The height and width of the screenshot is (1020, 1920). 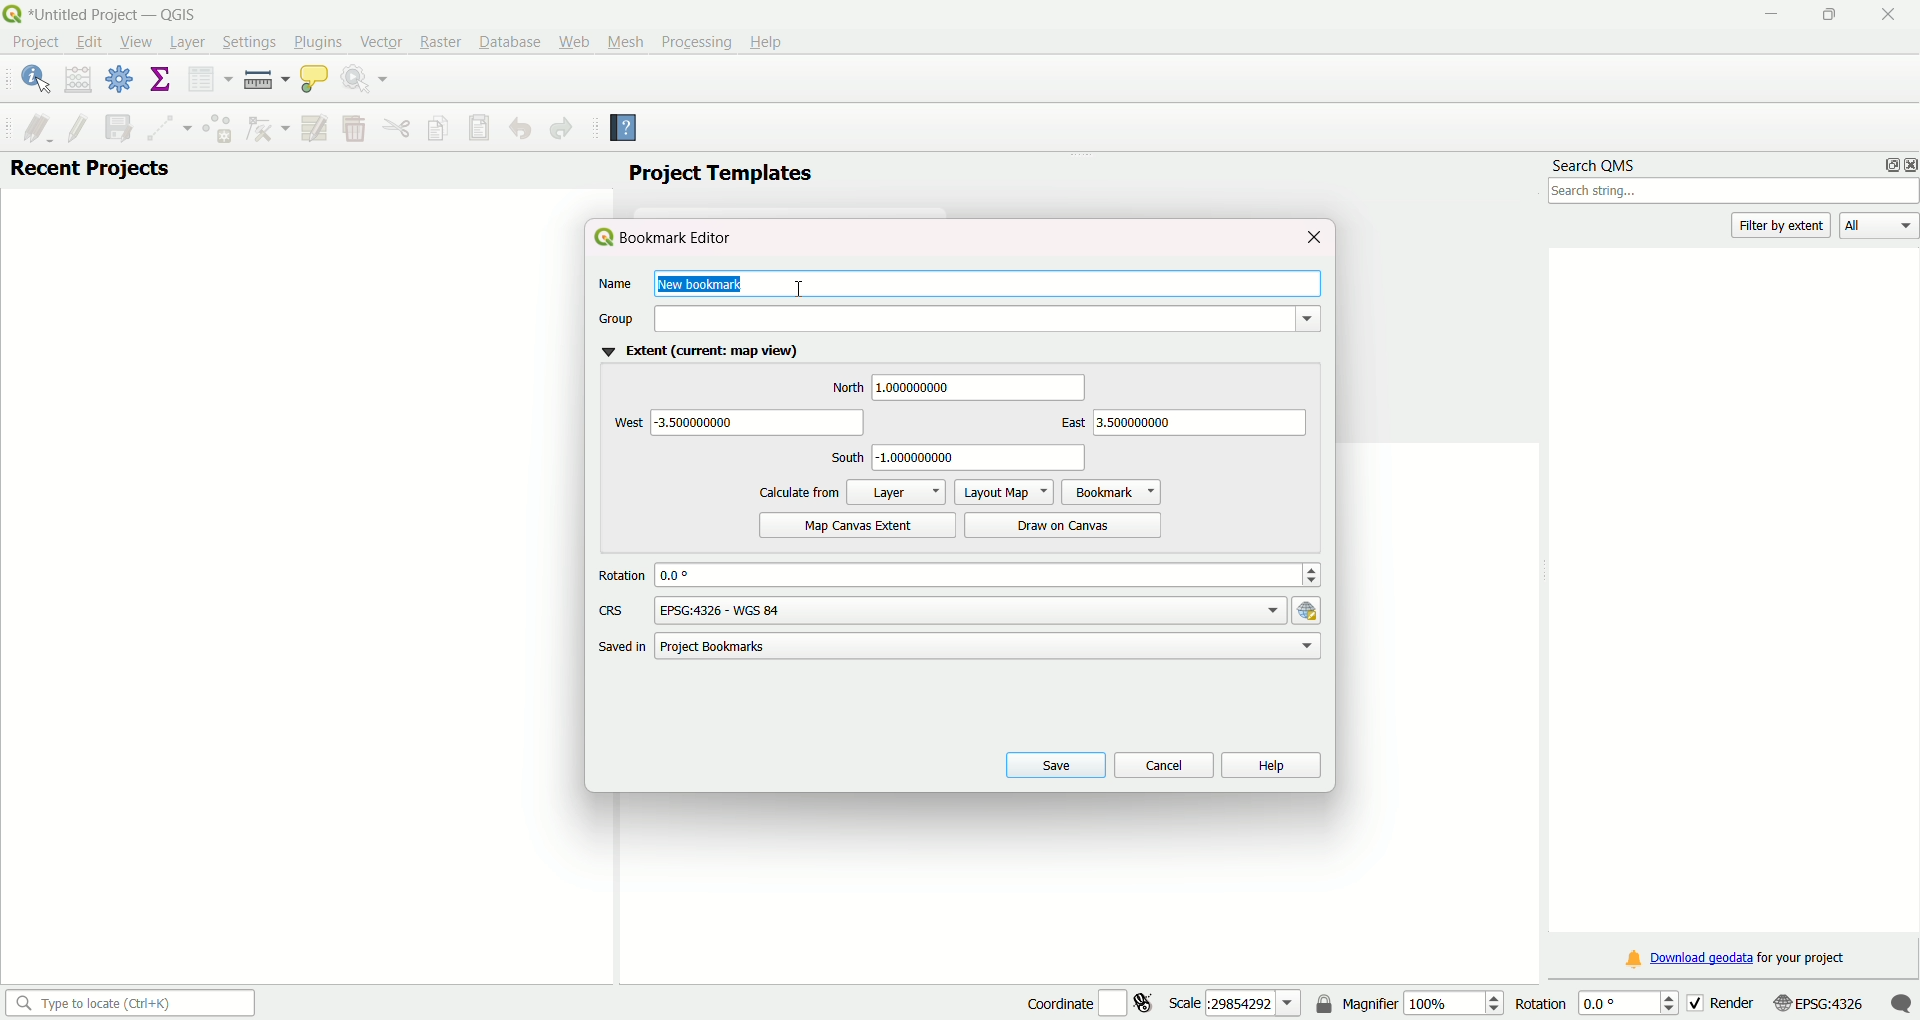 What do you see at coordinates (1235, 1002) in the screenshot?
I see `scale` at bounding box center [1235, 1002].